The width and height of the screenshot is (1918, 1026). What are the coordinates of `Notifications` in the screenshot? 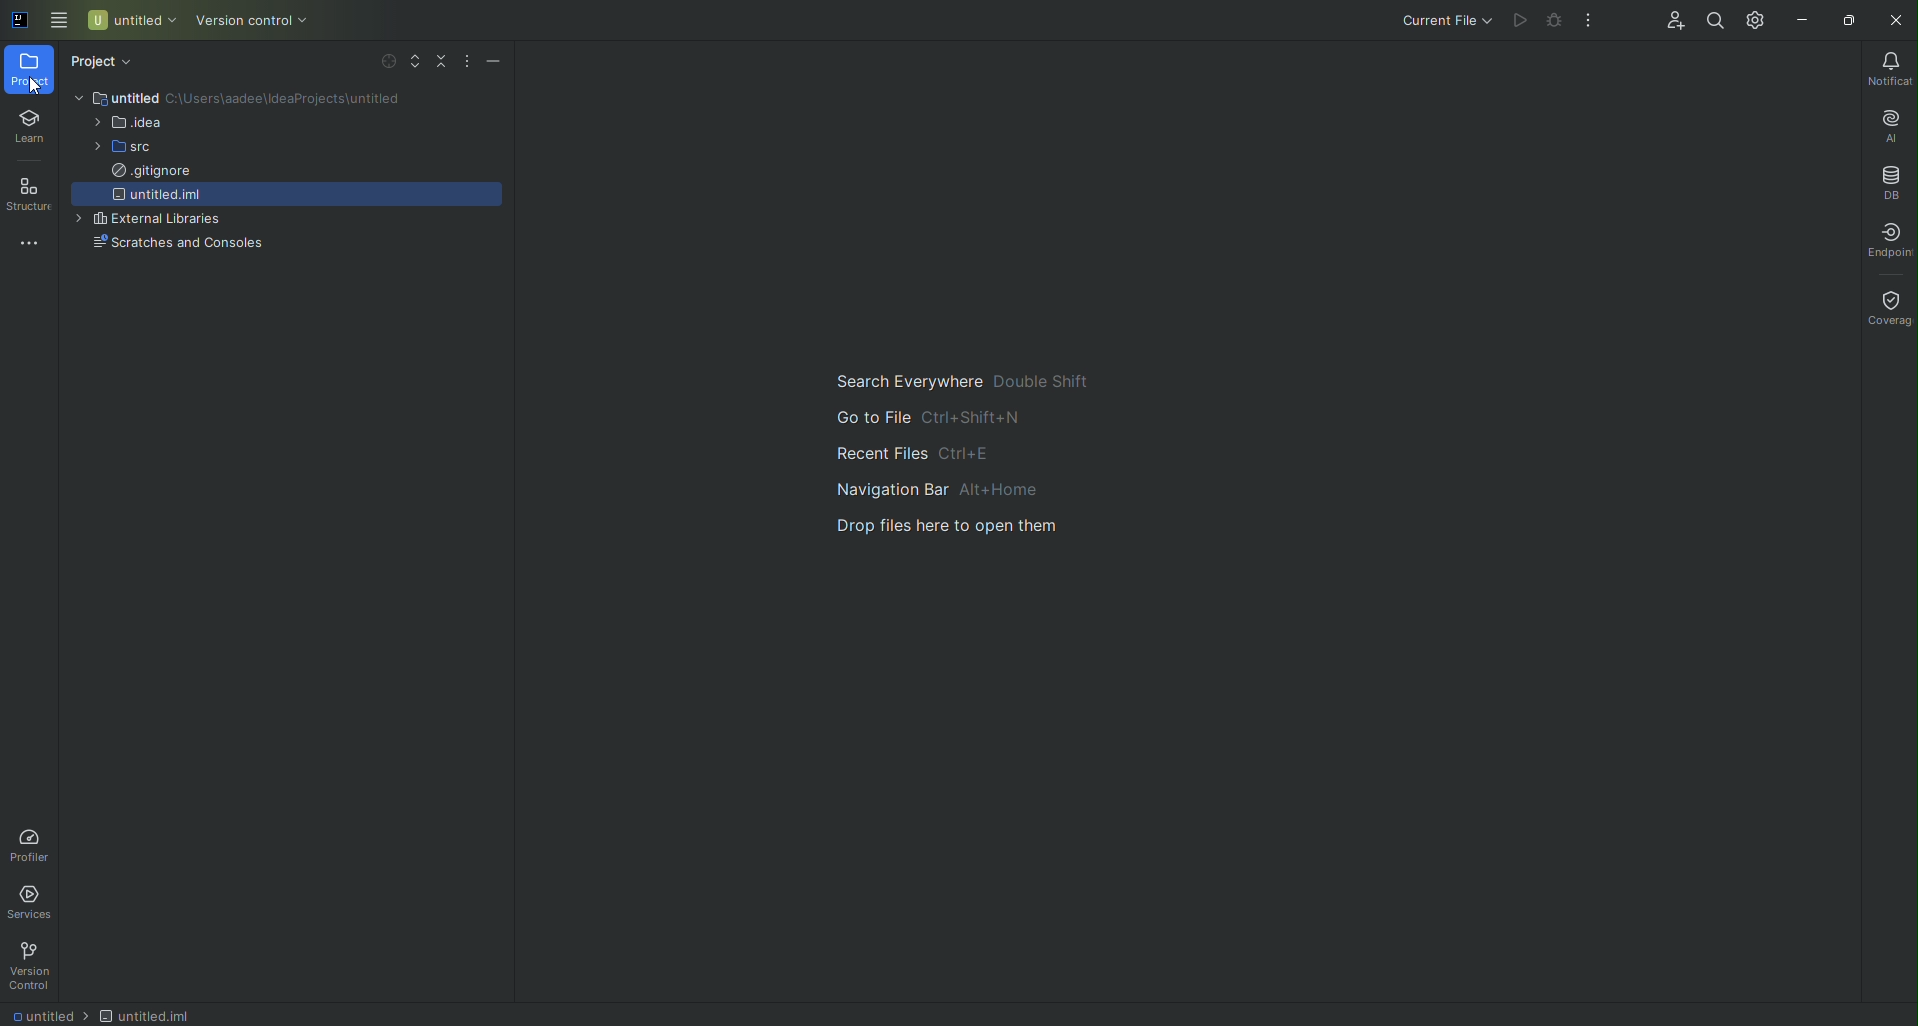 It's located at (1888, 67).